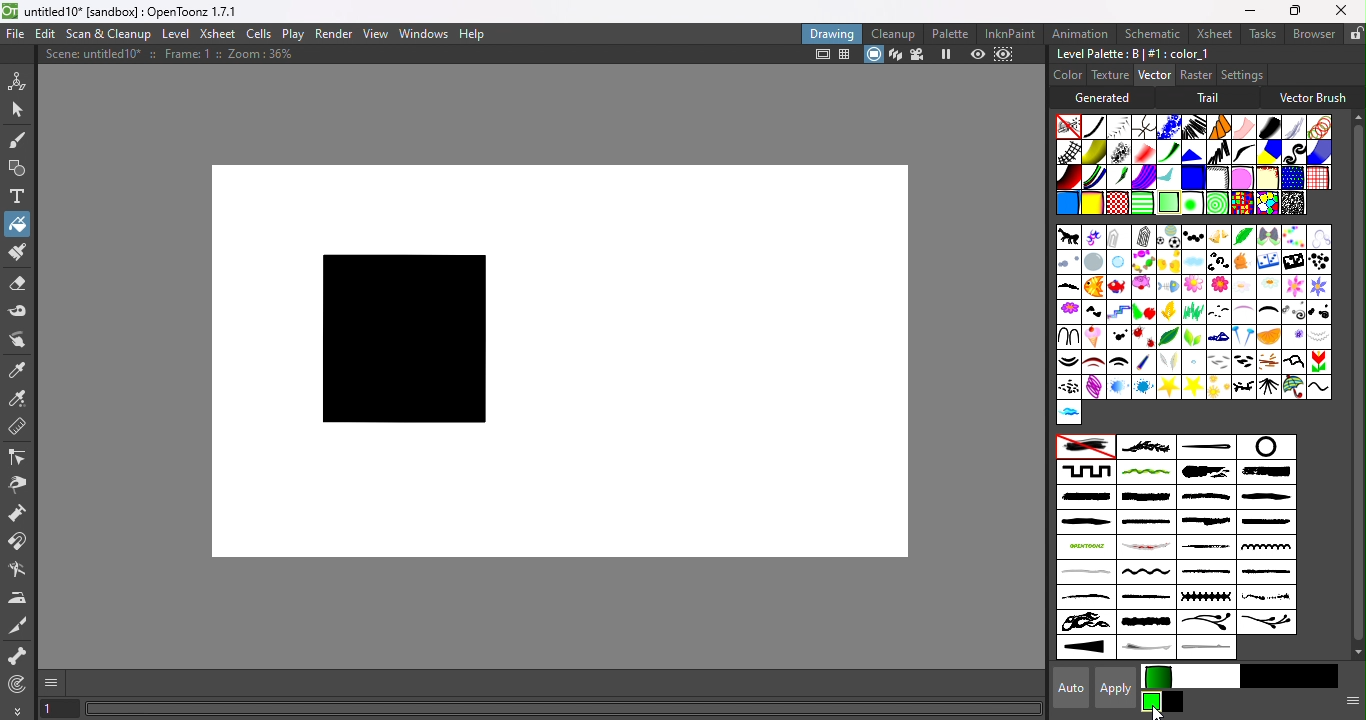 The width and height of the screenshot is (1366, 720). Describe the element at coordinates (1168, 237) in the screenshot. I see `ball` at that location.